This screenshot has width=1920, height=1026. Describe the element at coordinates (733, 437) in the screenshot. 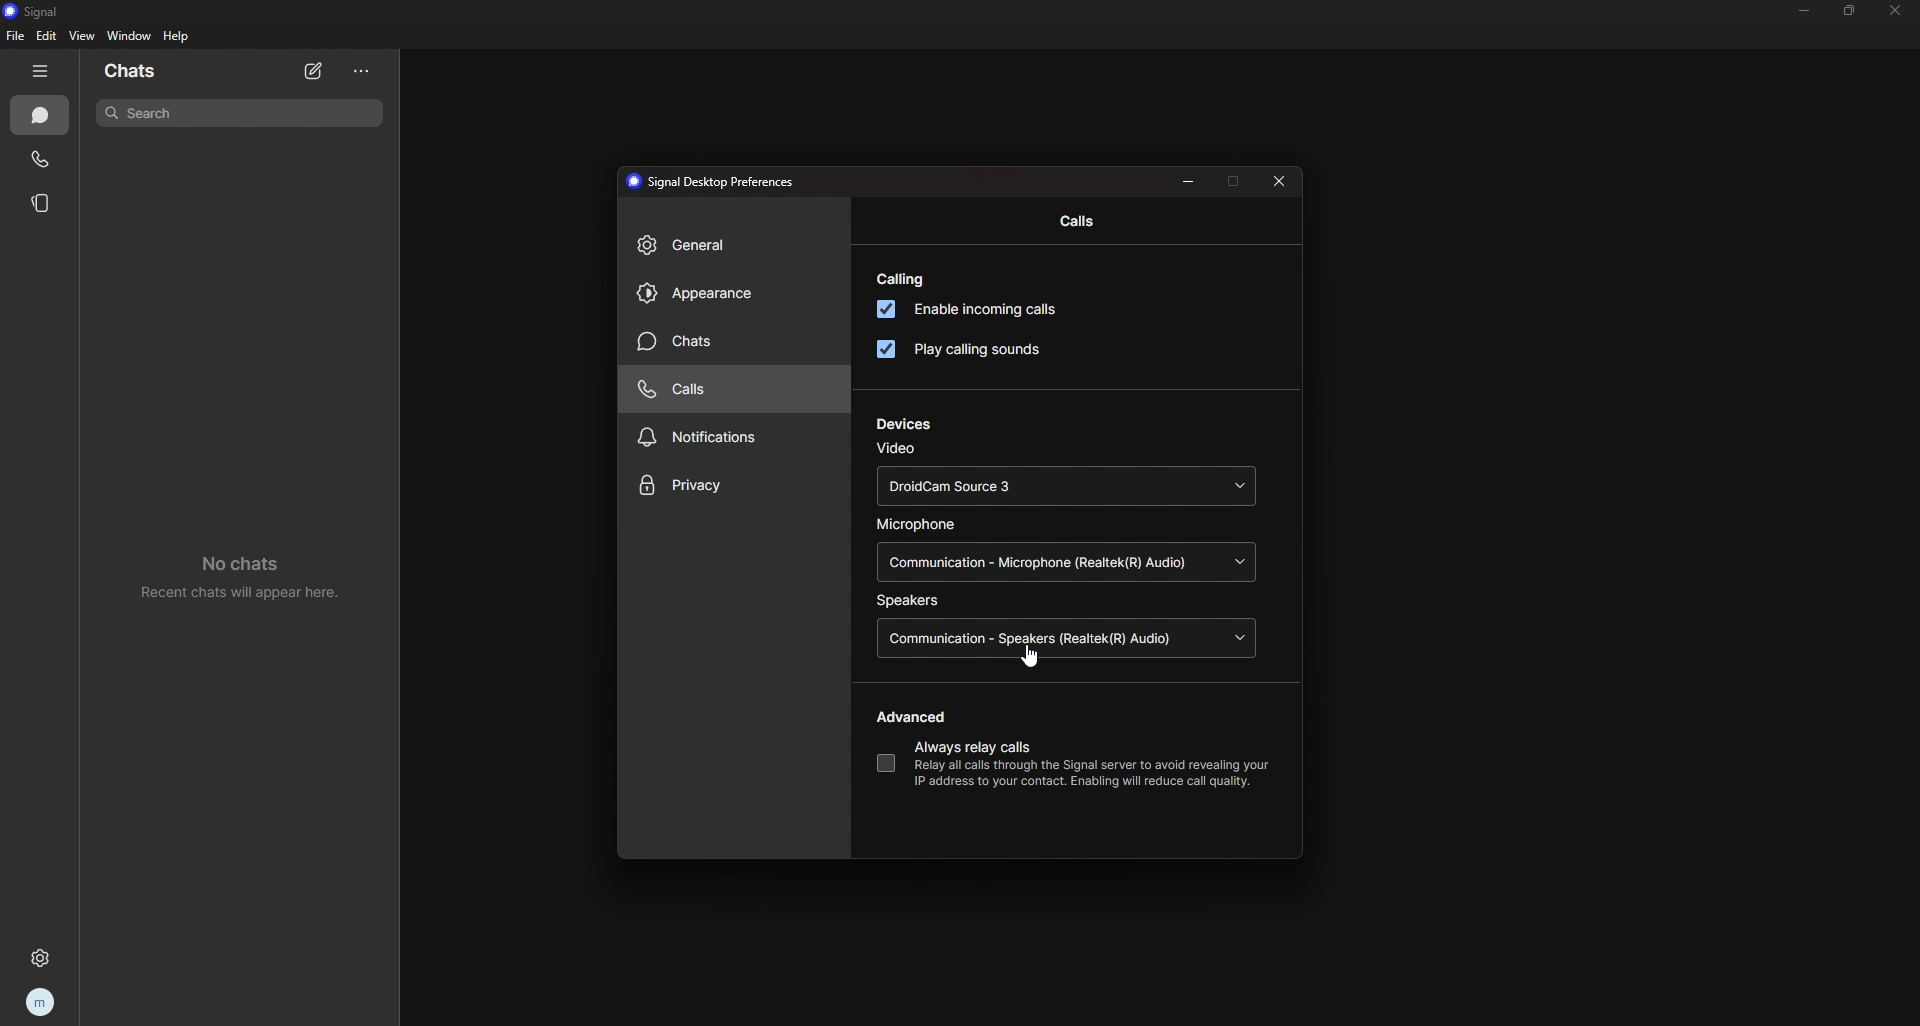

I see `notifications` at that location.